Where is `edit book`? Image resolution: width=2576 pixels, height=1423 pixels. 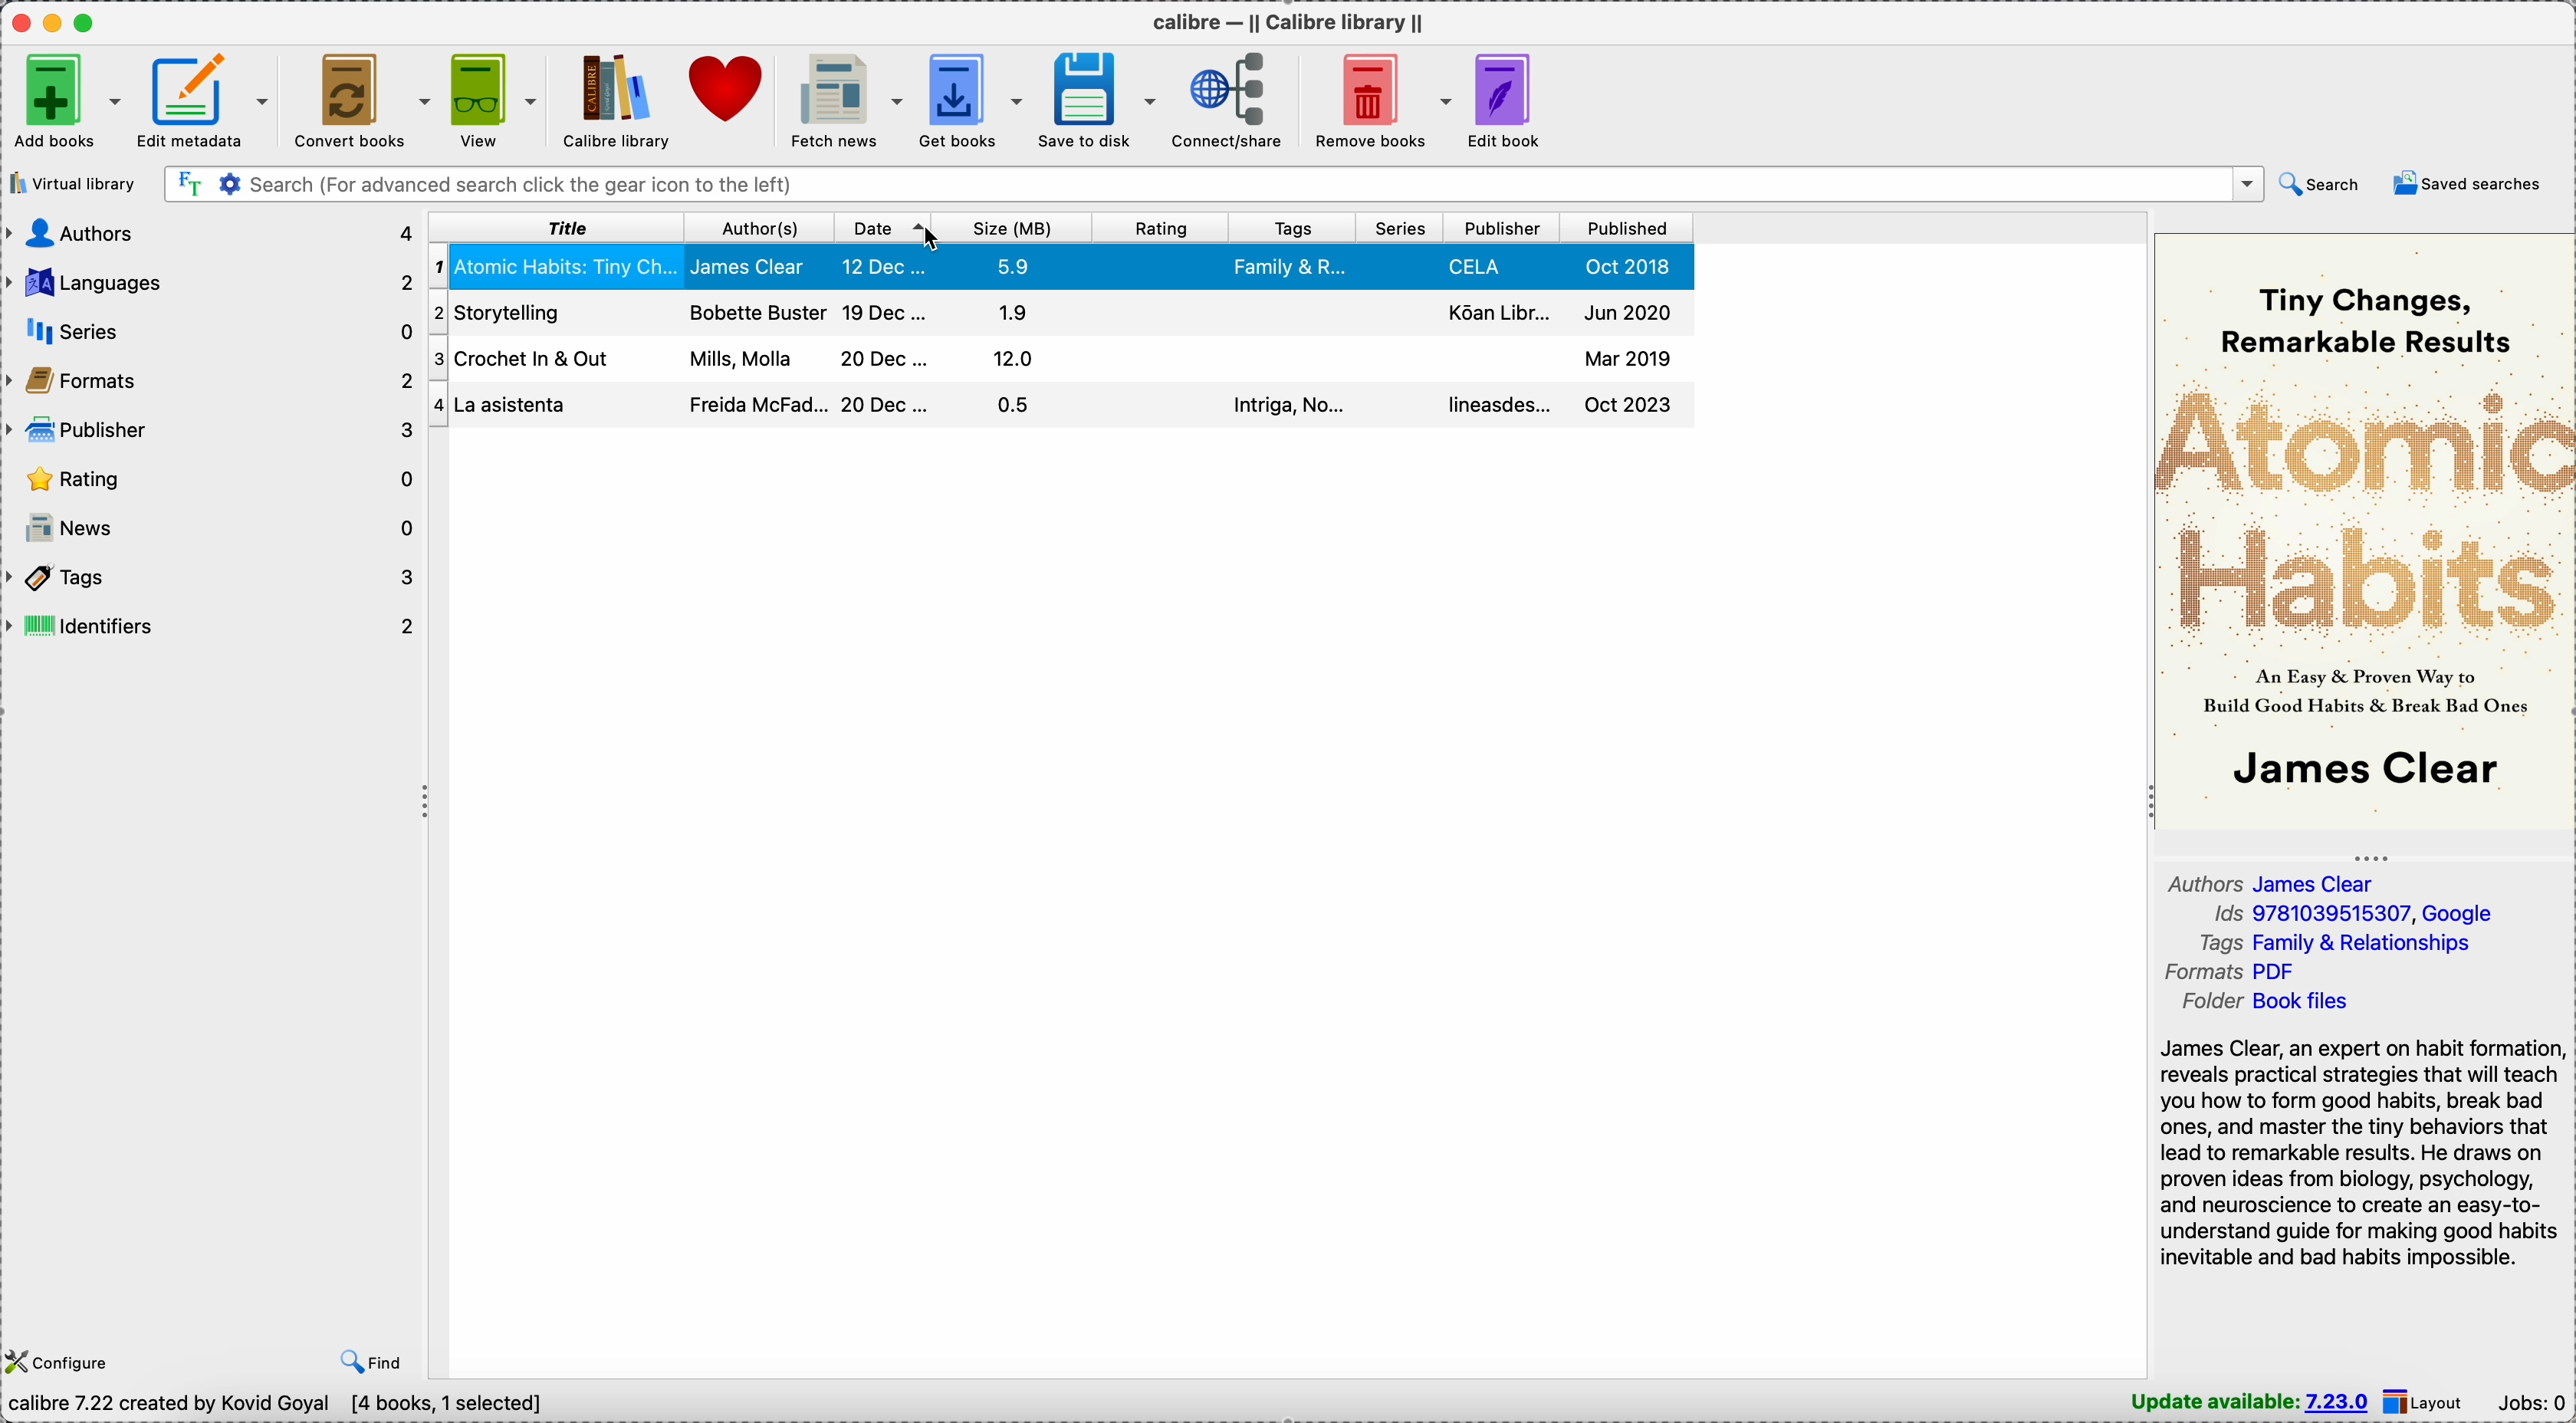
edit book is located at coordinates (1507, 101).